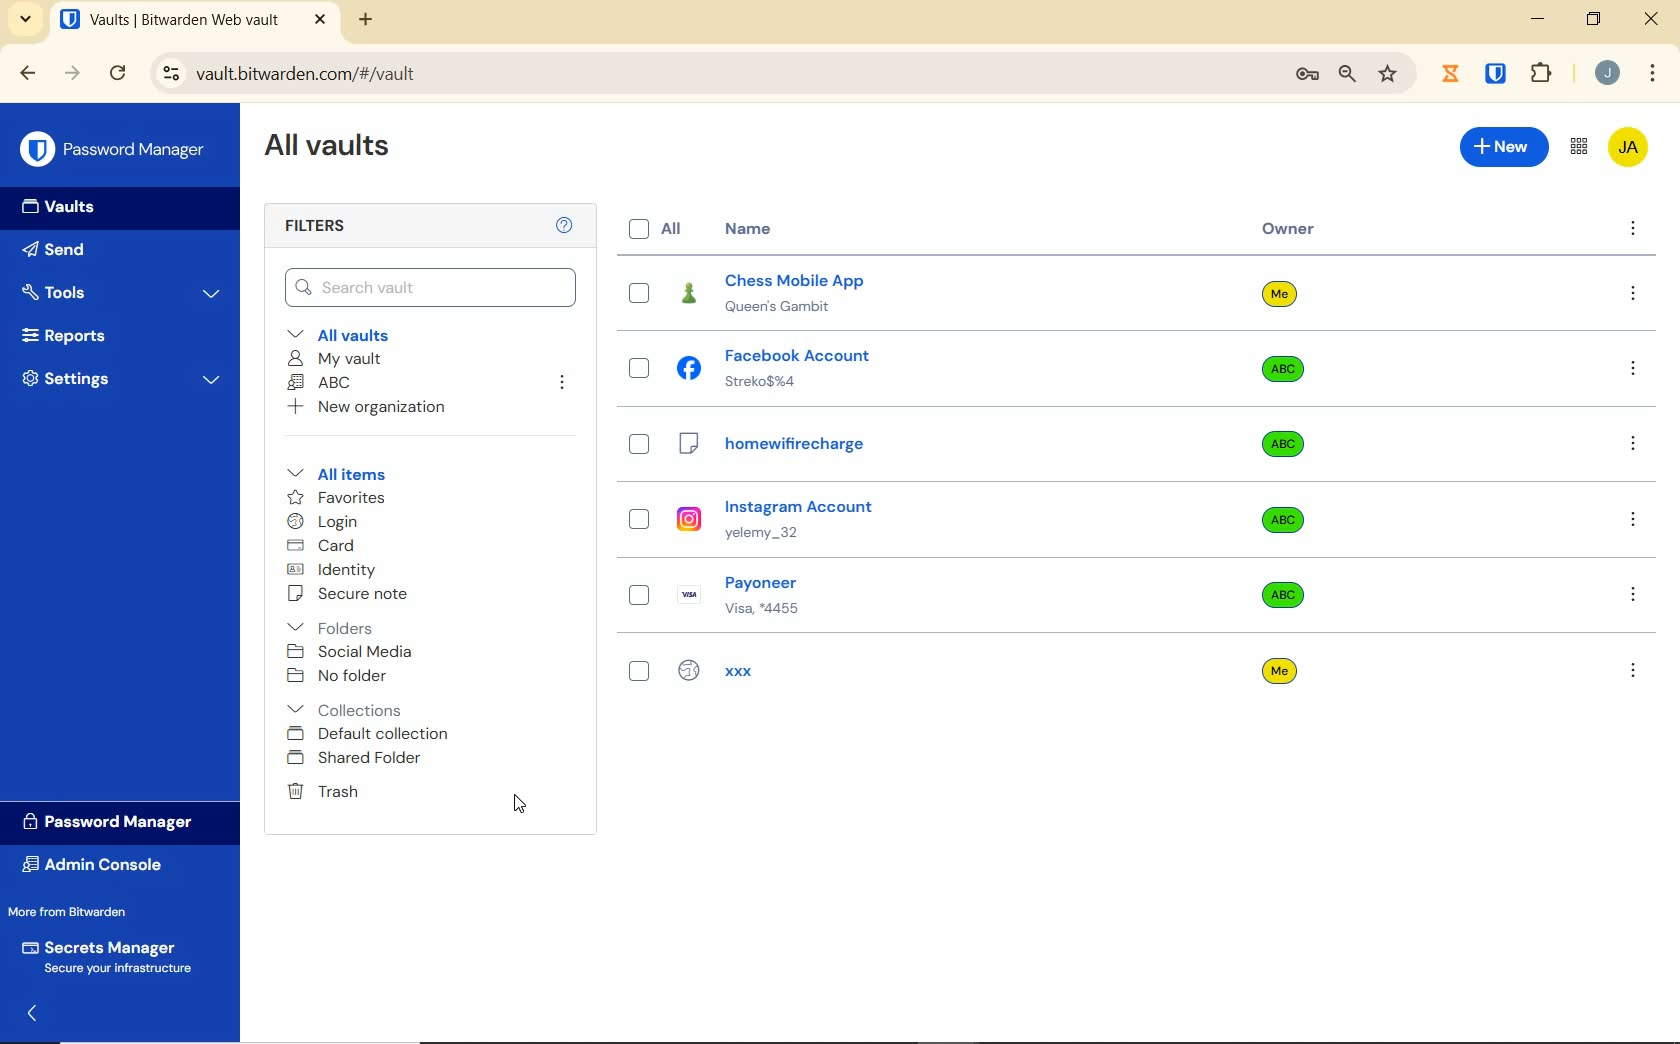 Image resolution: width=1680 pixels, height=1044 pixels. What do you see at coordinates (338, 474) in the screenshot?
I see `All items` at bounding box center [338, 474].